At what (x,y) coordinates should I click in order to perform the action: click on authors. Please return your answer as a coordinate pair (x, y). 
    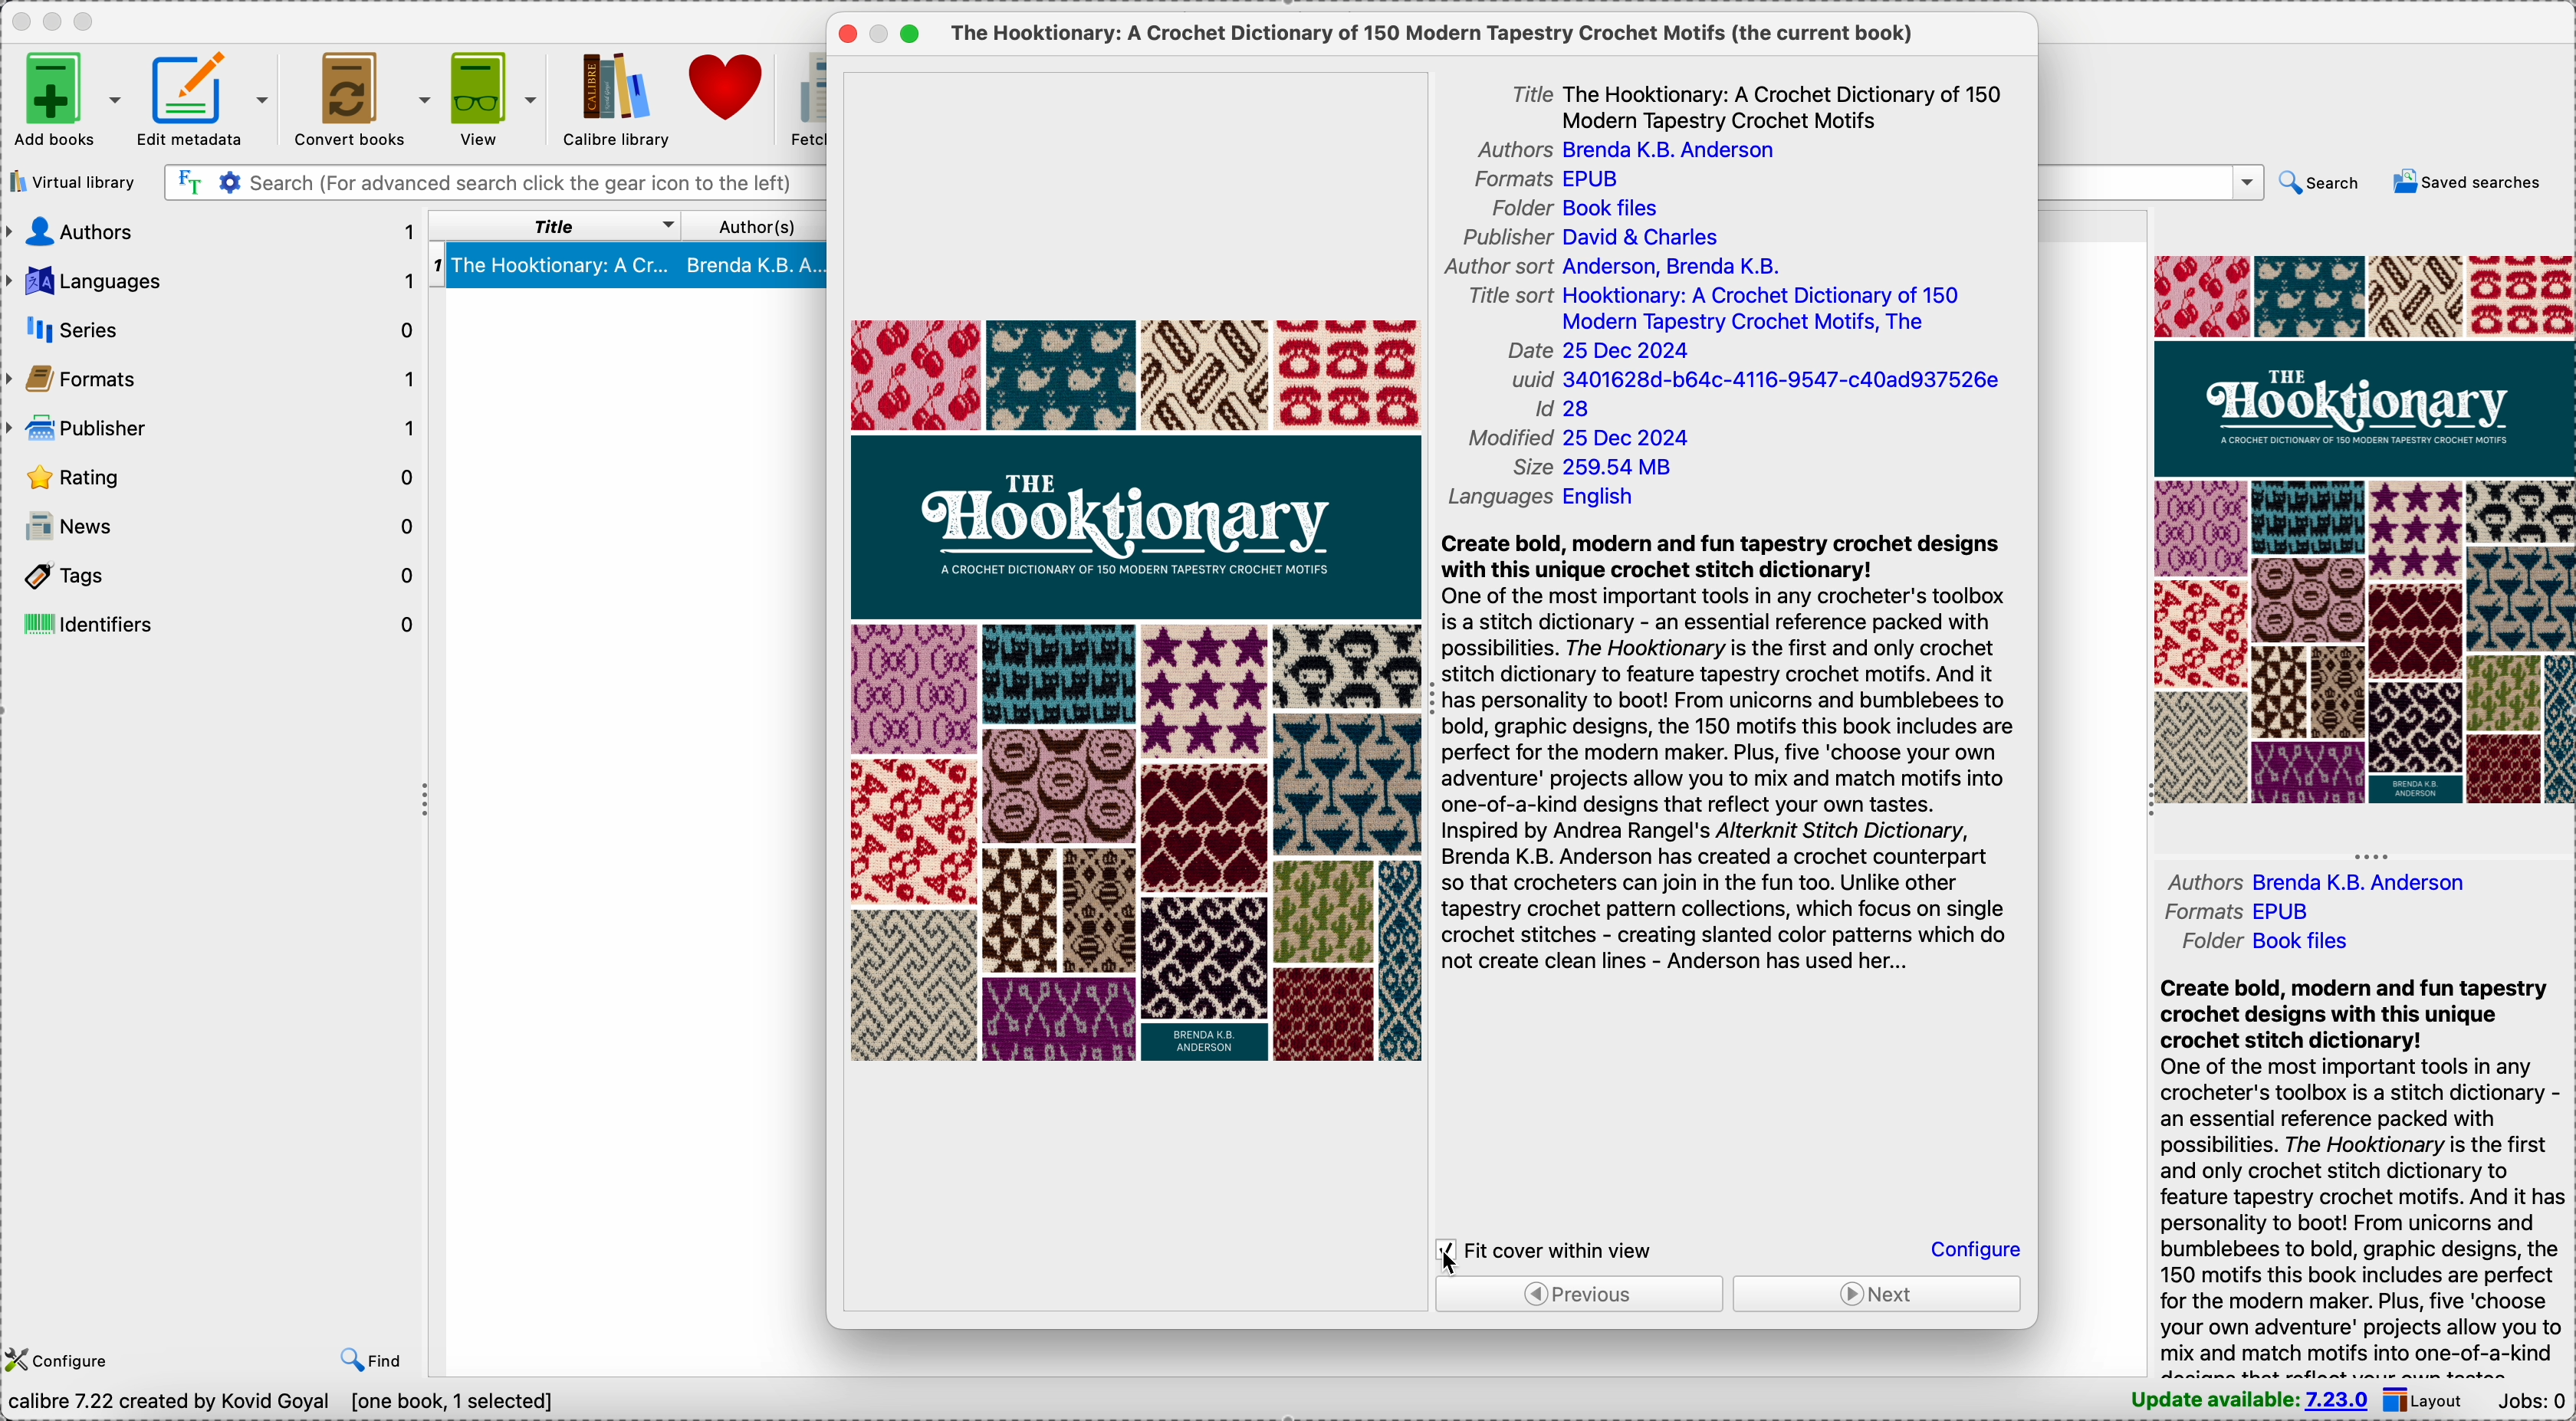
    Looking at the image, I should click on (2317, 881).